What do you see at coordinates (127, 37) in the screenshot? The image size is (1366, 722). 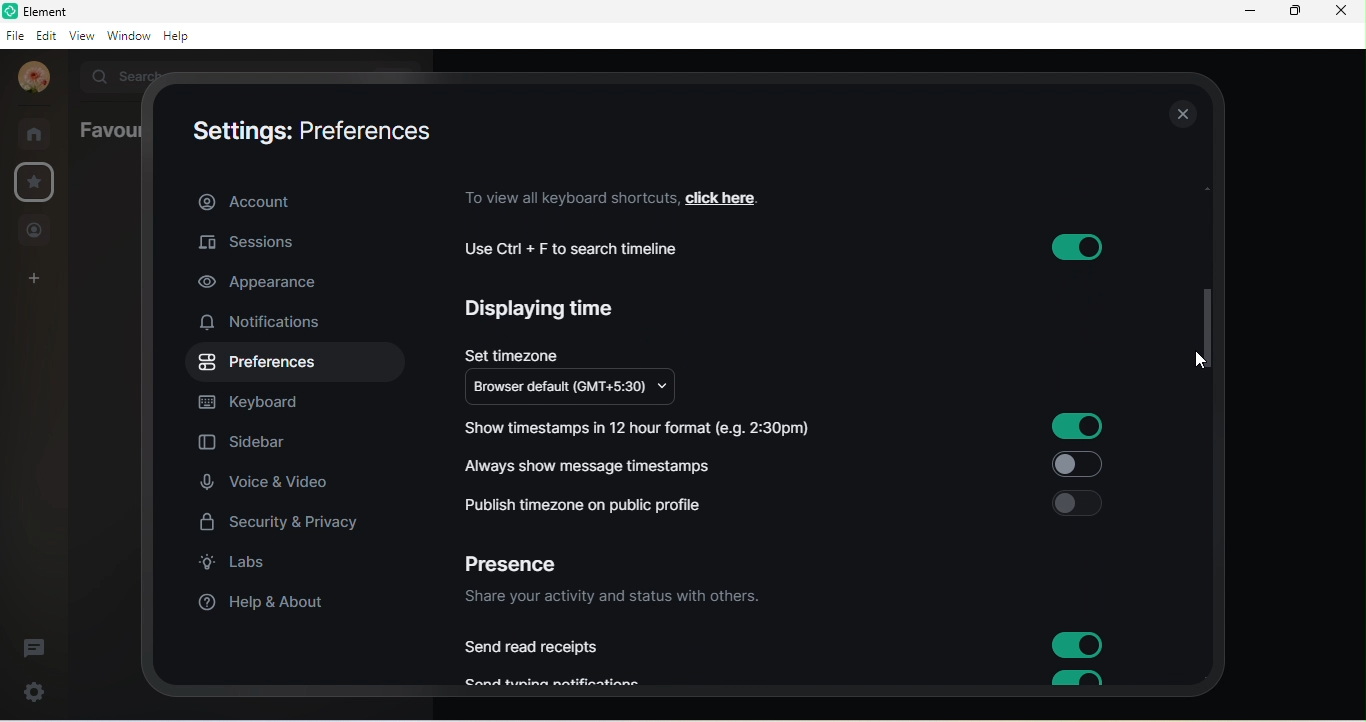 I see `window` at bounding box center [127, 37].